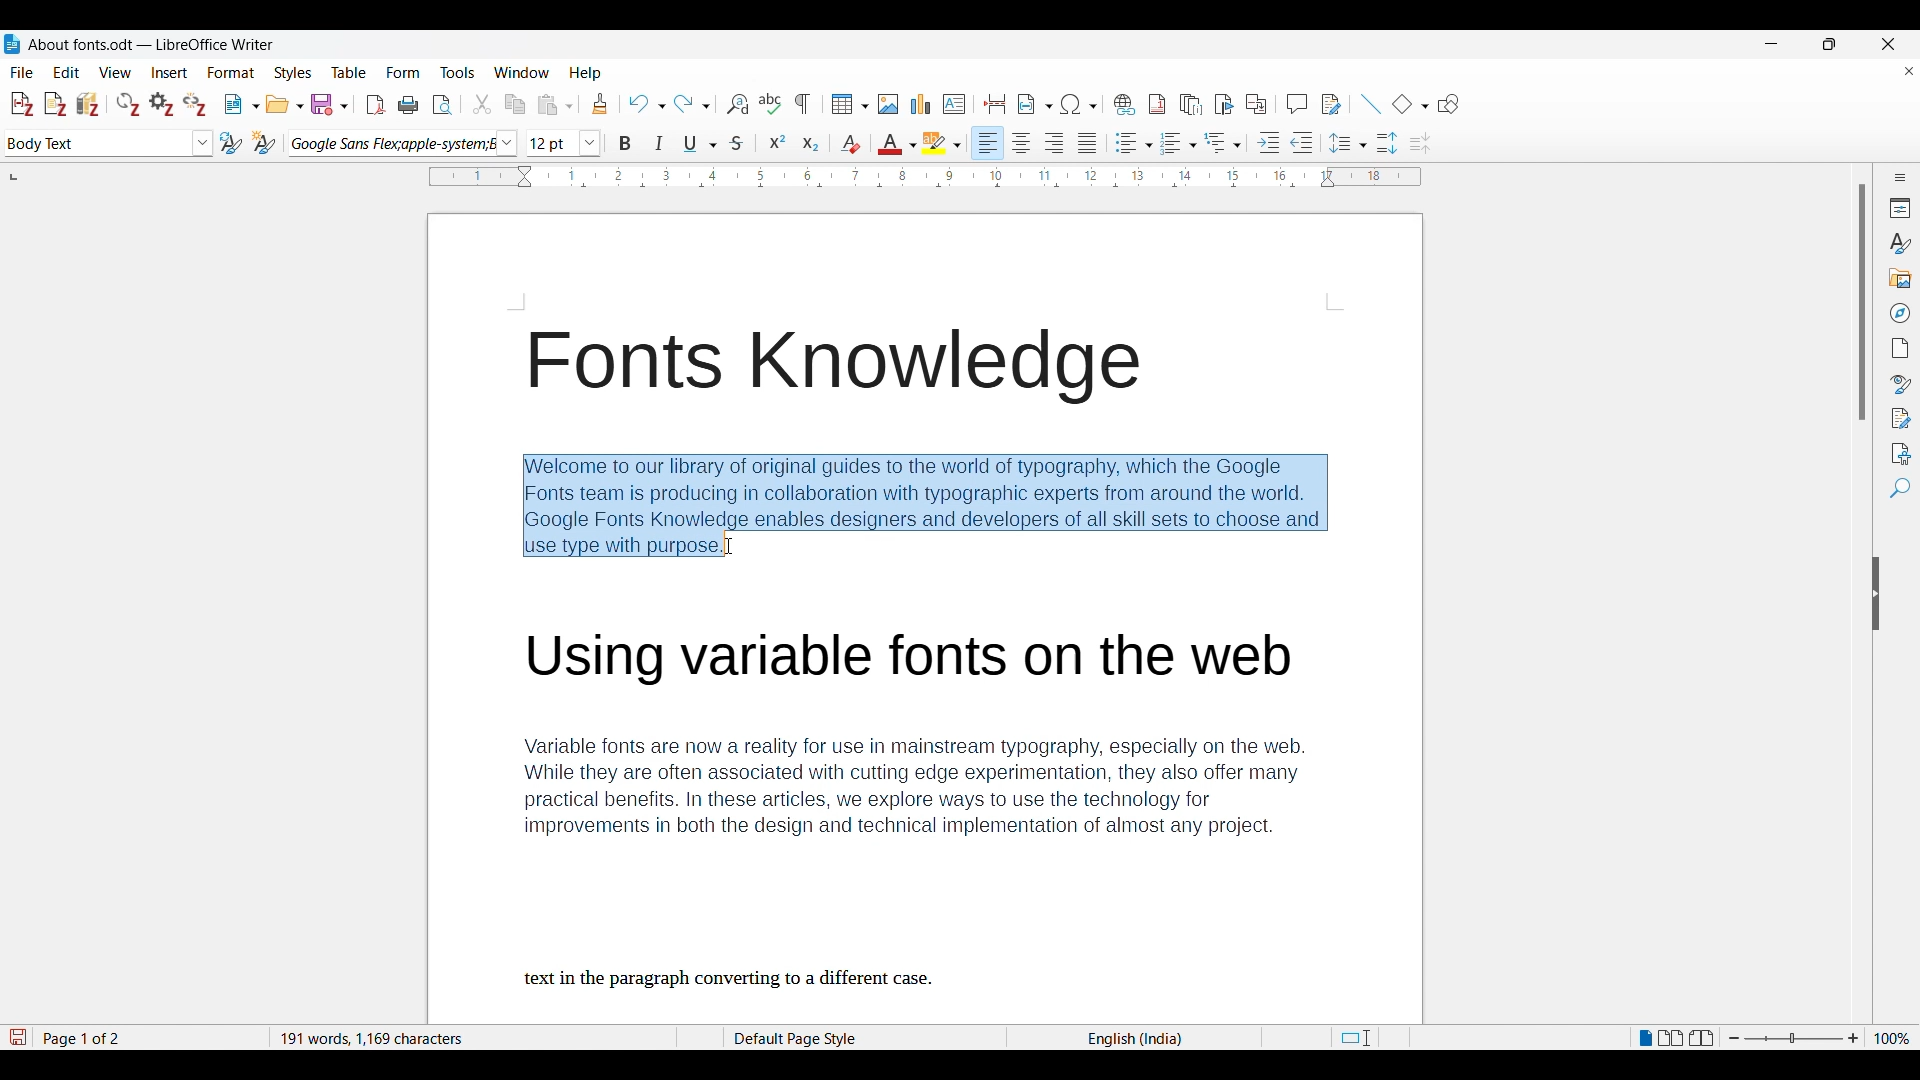 The height and width of the screenshot is (1080, 1920). Describe the element at coordinates (1124, 104) in the screenshot. I see `Insert hyperlink` at that location.